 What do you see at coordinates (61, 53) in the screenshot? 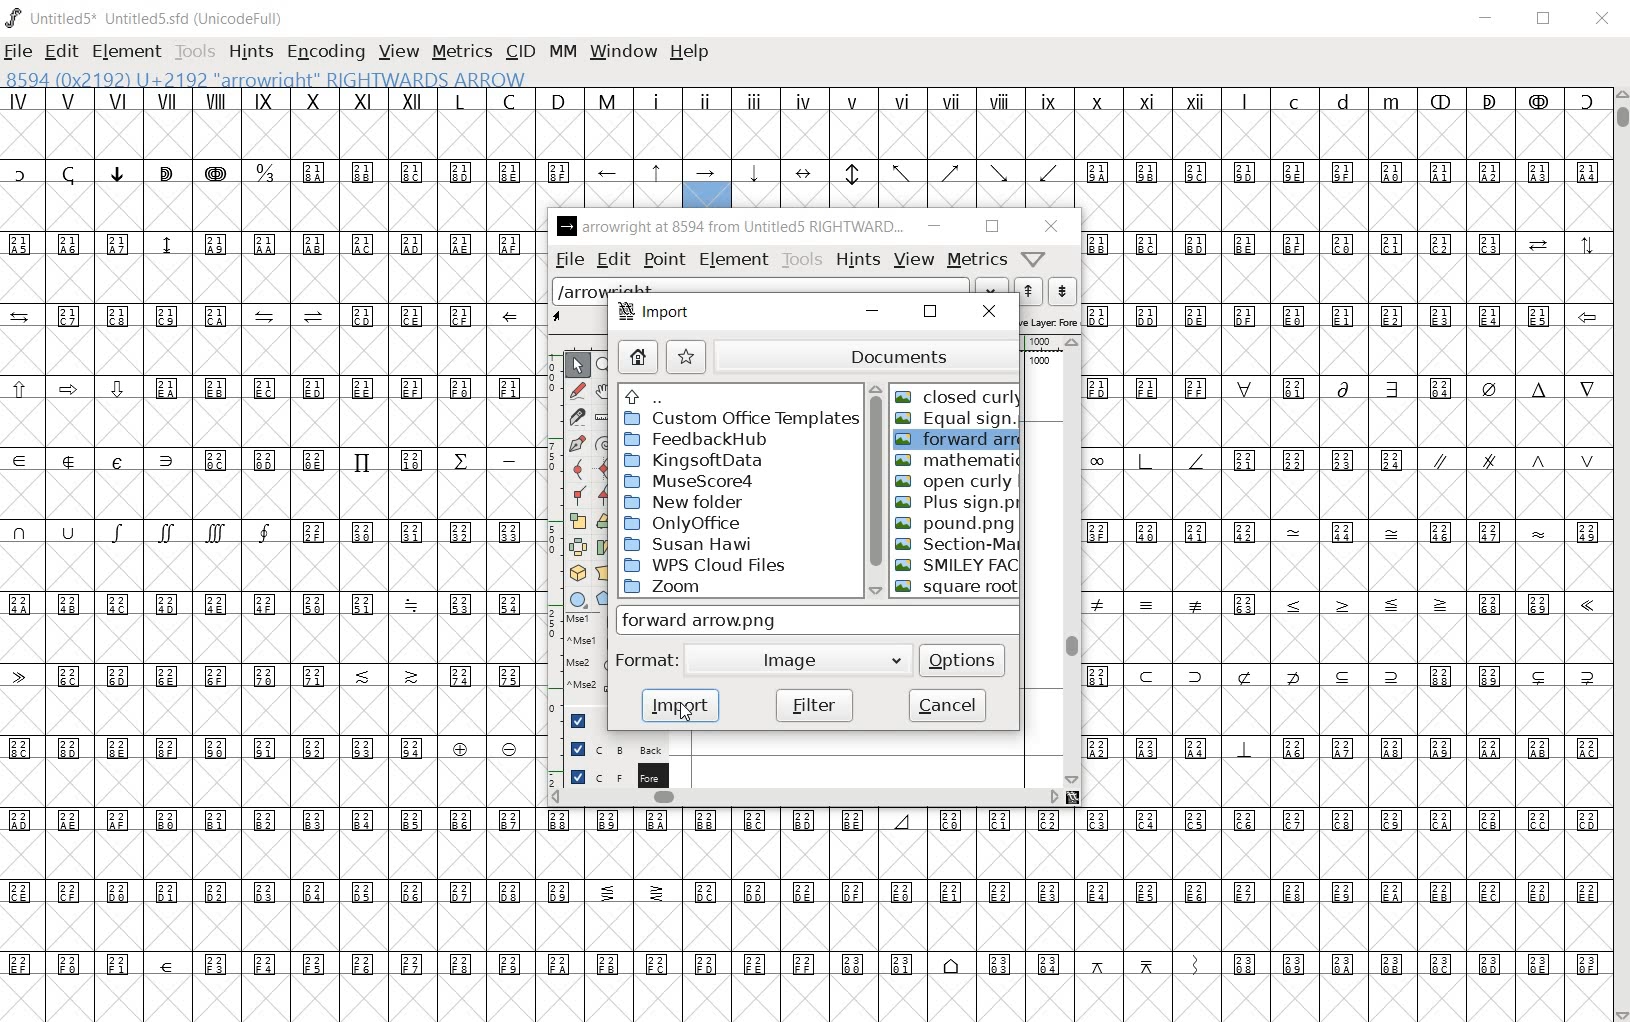
I see `EDIT` at bounding box center [61, 53].